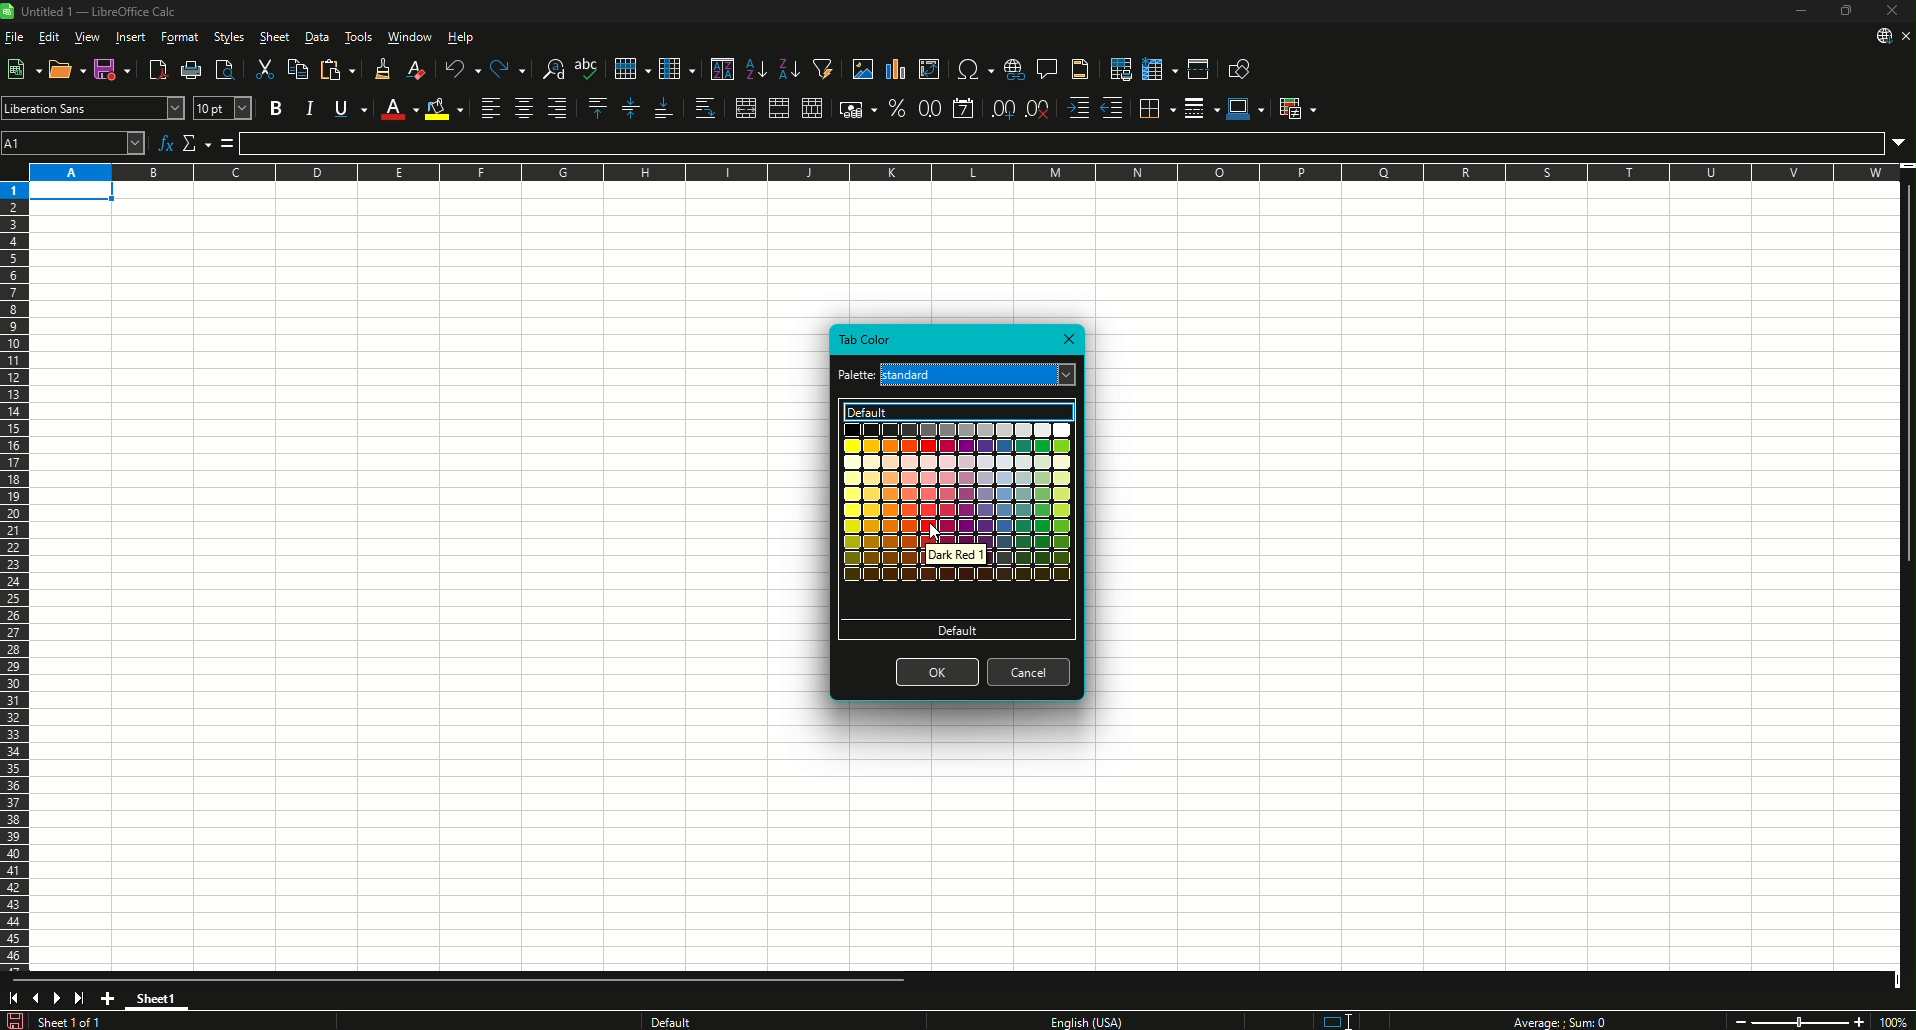  I want to click on Toggle Print Preview, so click(225, 69).